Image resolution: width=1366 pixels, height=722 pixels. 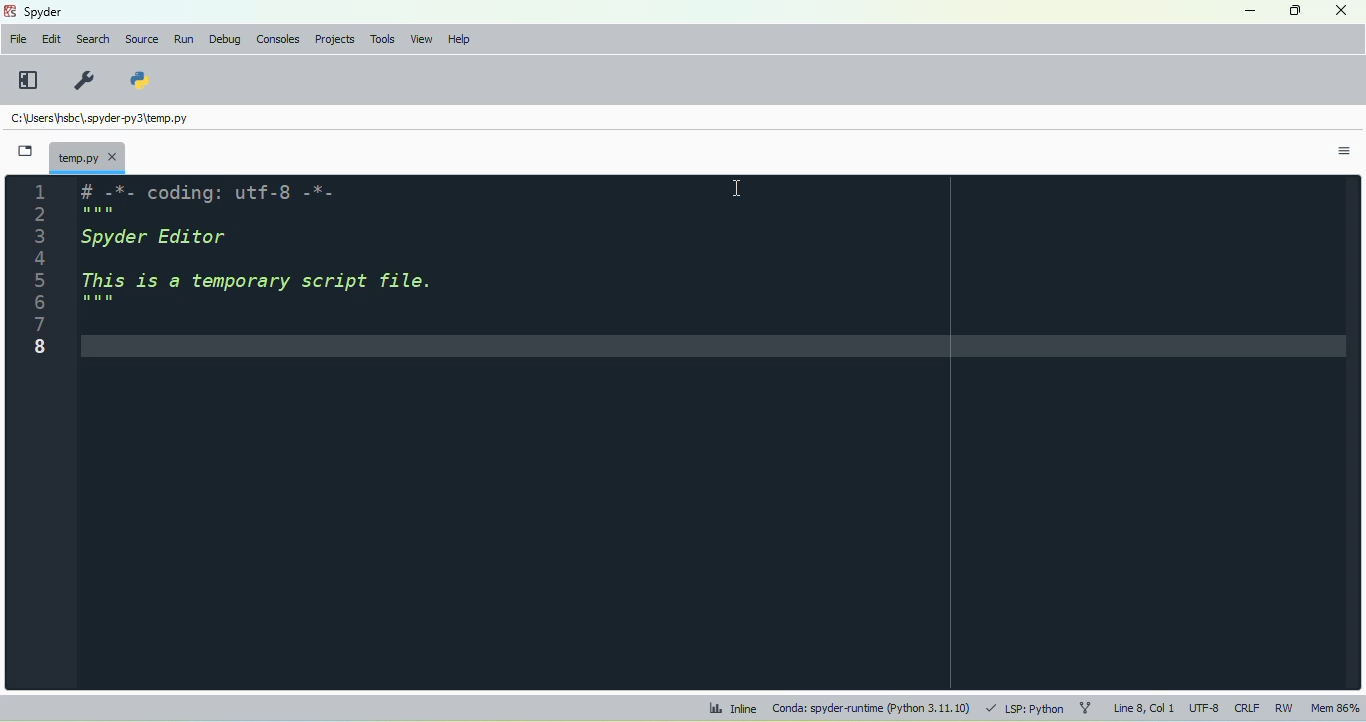 What do you see at coordinates (18, 38) in the screenshot?
I see `file` at bounding box center [18, 38].